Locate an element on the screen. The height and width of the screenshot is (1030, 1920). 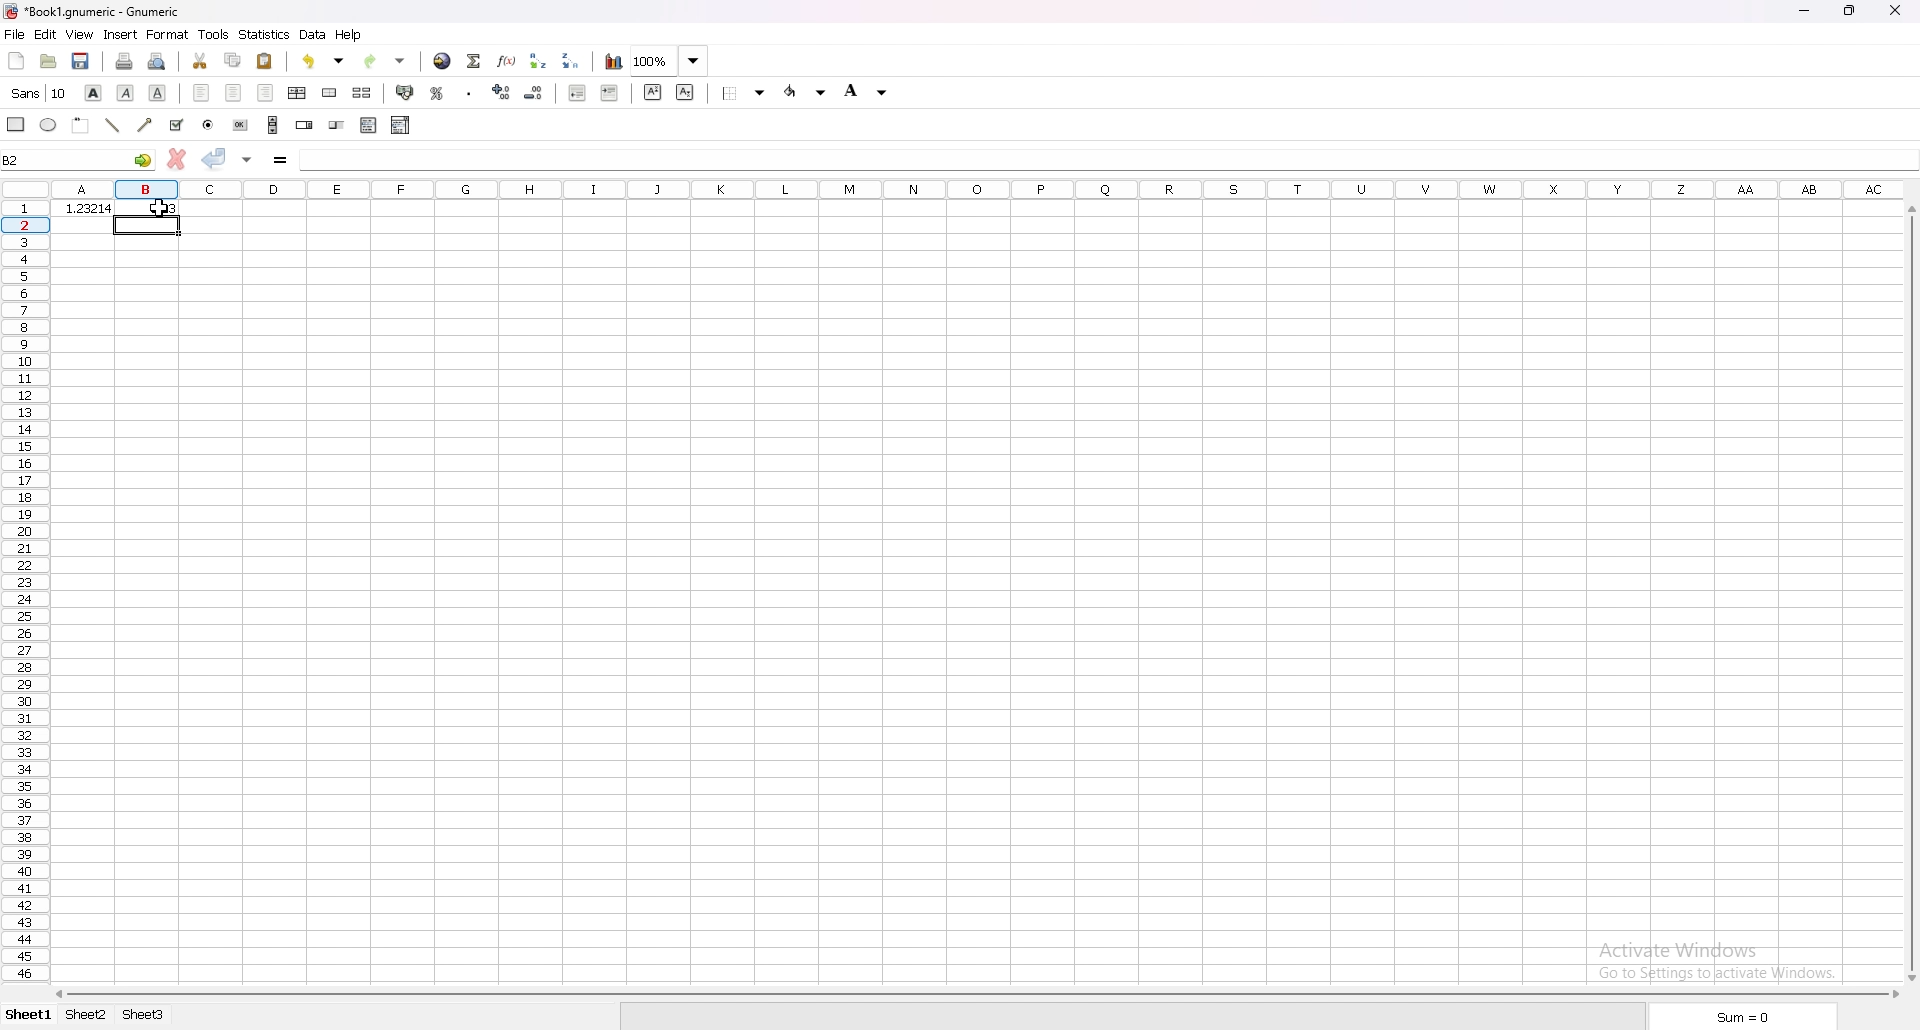
tools is located at coordinates (214, 34).